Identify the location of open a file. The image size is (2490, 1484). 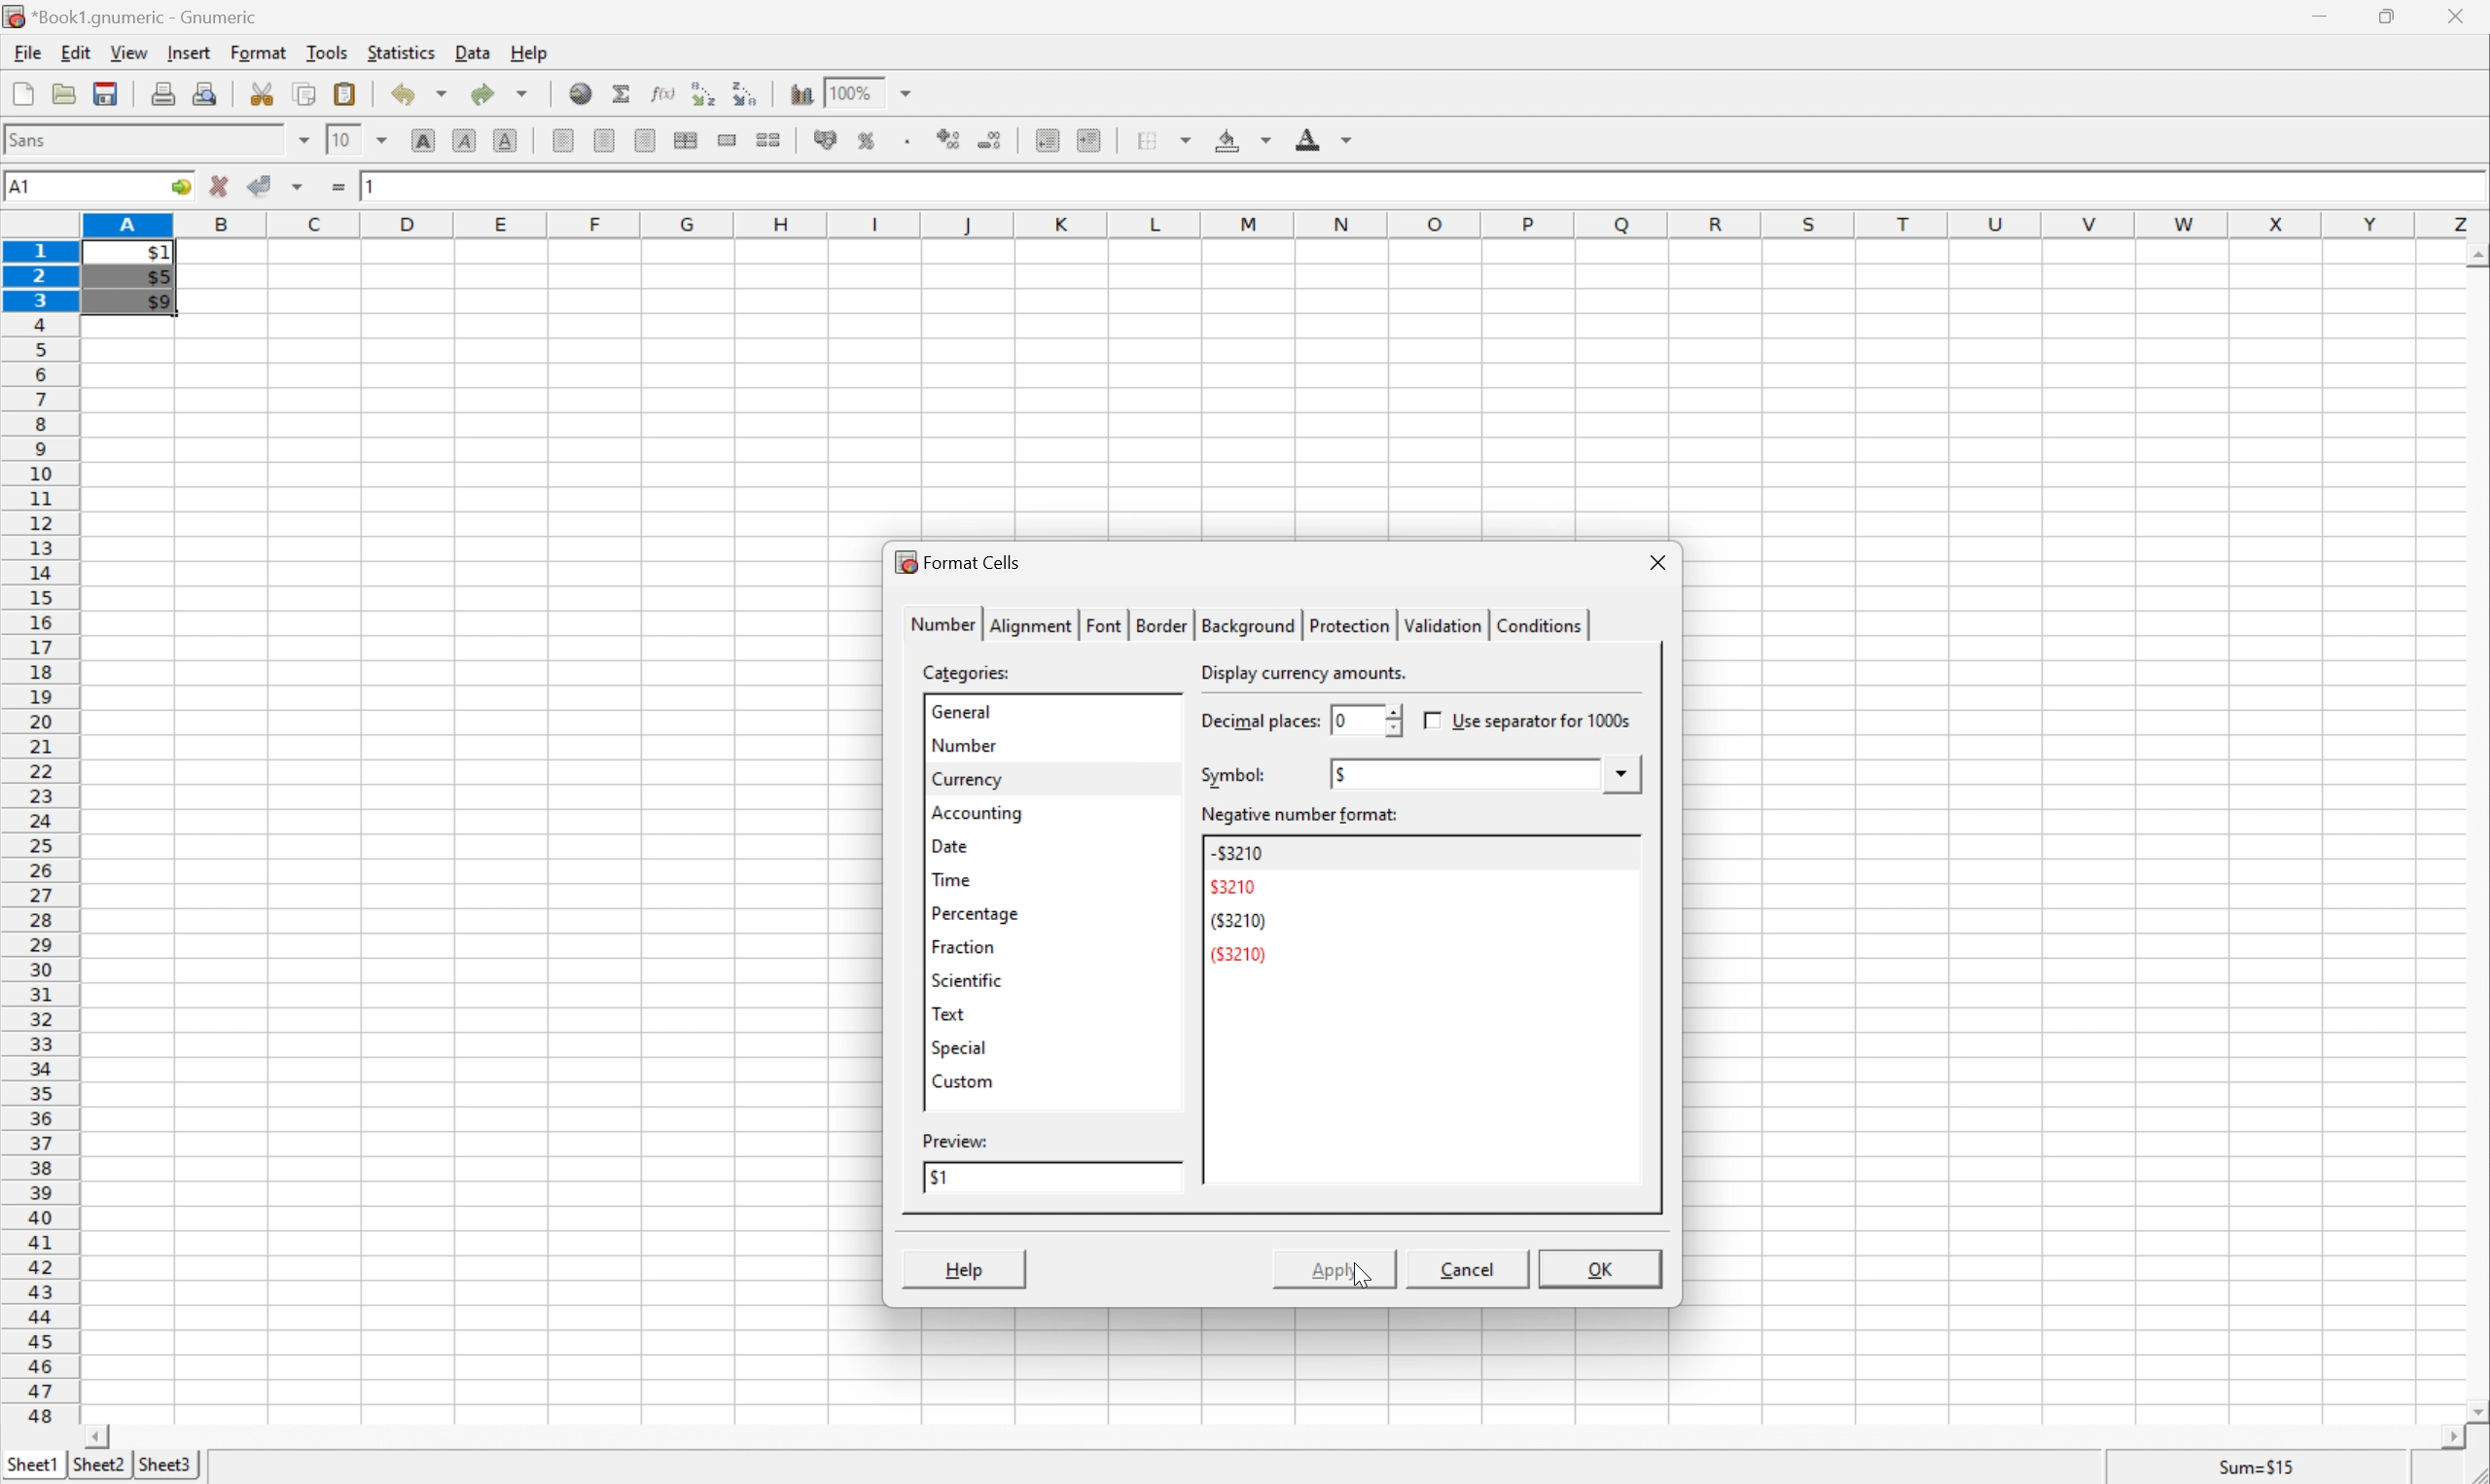
(61, 90).